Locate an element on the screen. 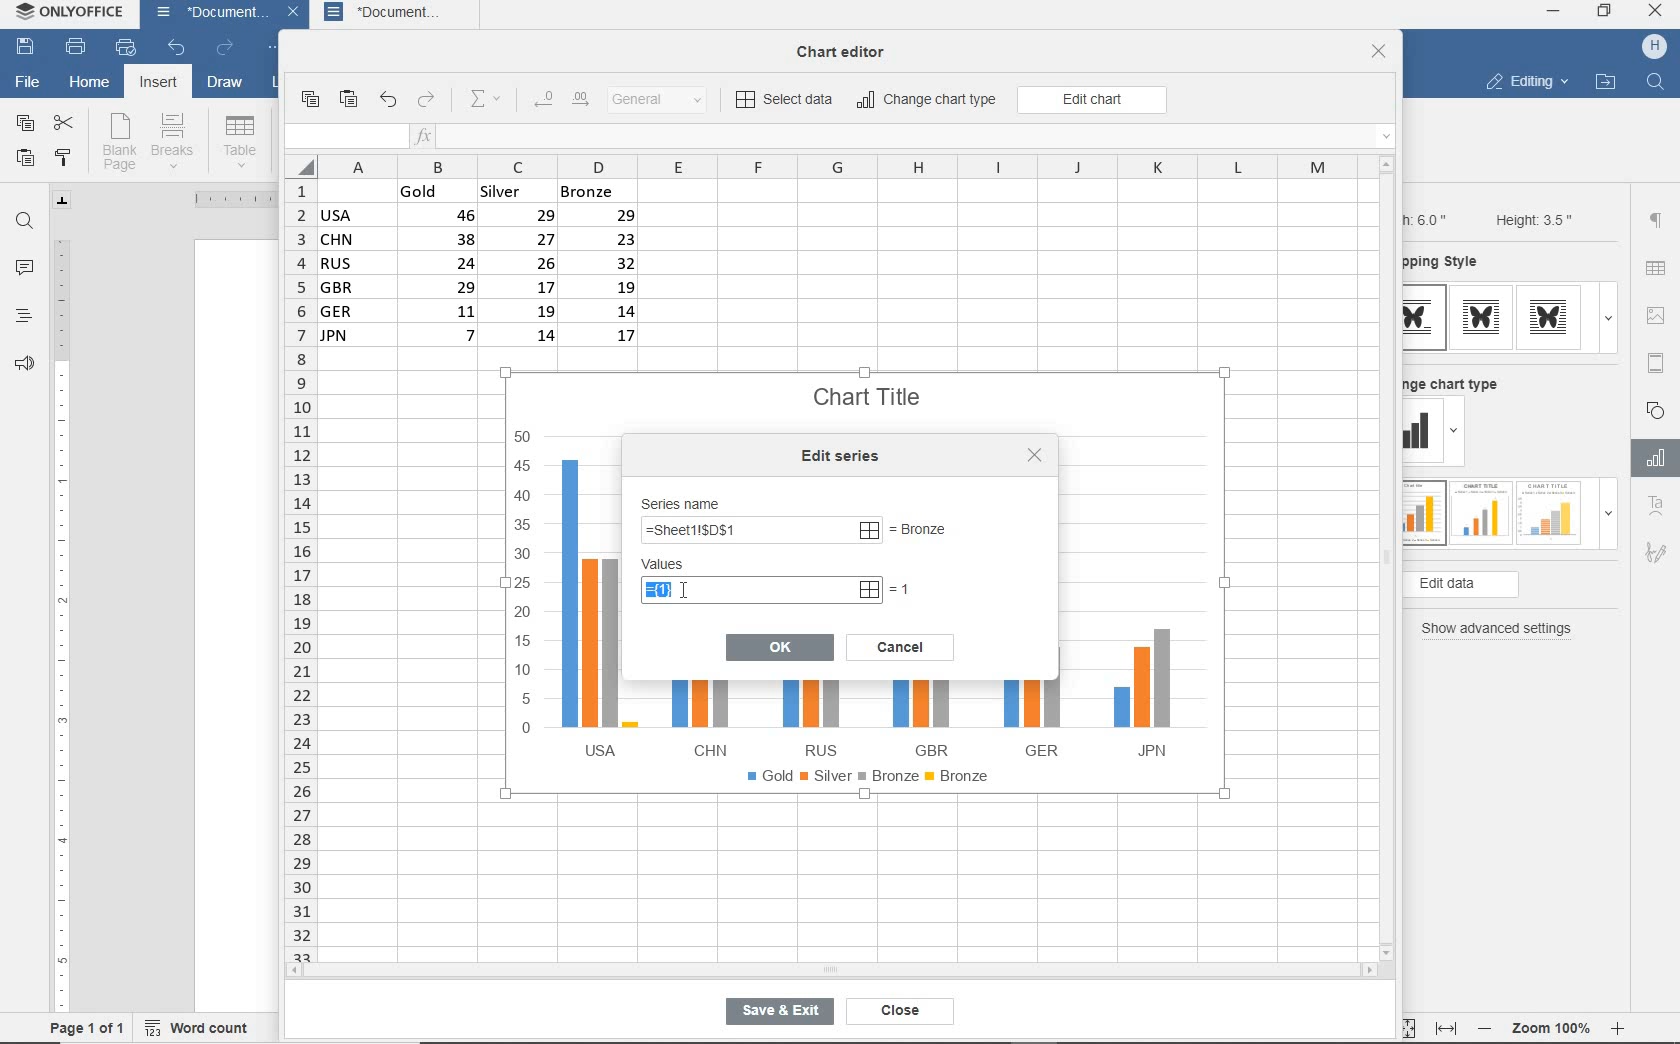 The width and height of the screenshot is (1680, 1044). GBR is located at coordinates (925, 719).